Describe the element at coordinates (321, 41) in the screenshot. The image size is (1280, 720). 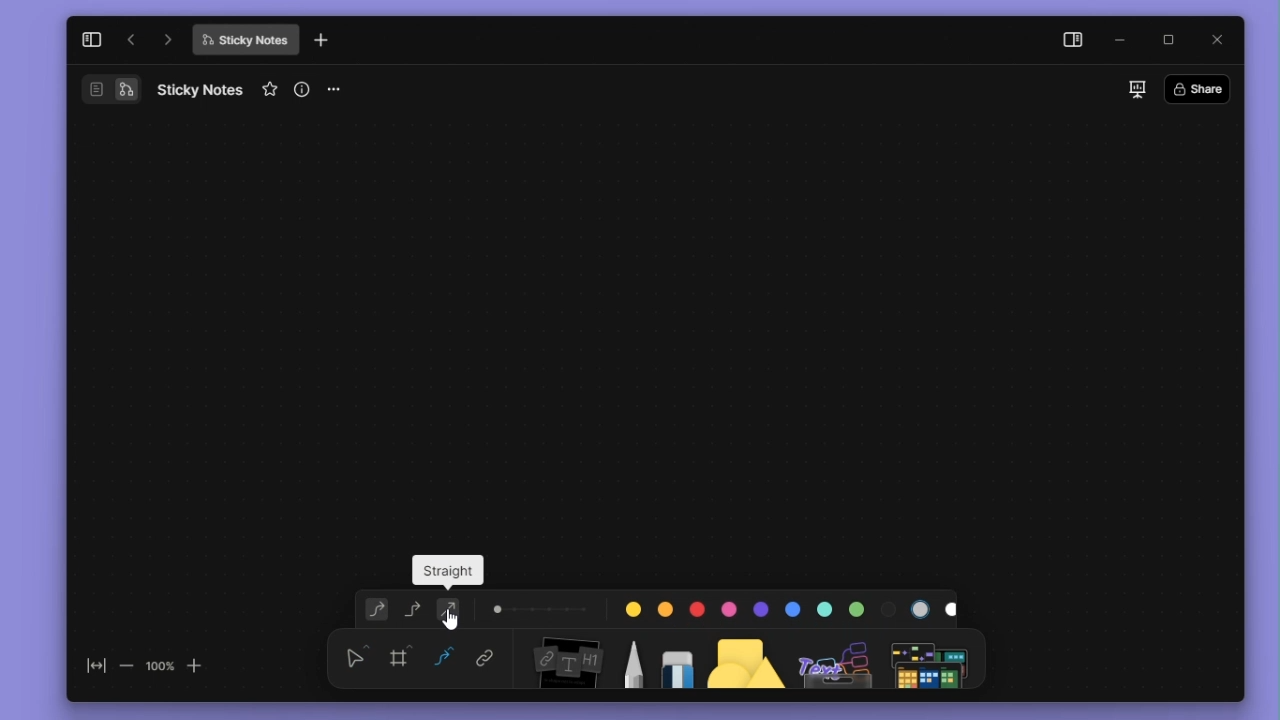
I see `new tab` at that location.